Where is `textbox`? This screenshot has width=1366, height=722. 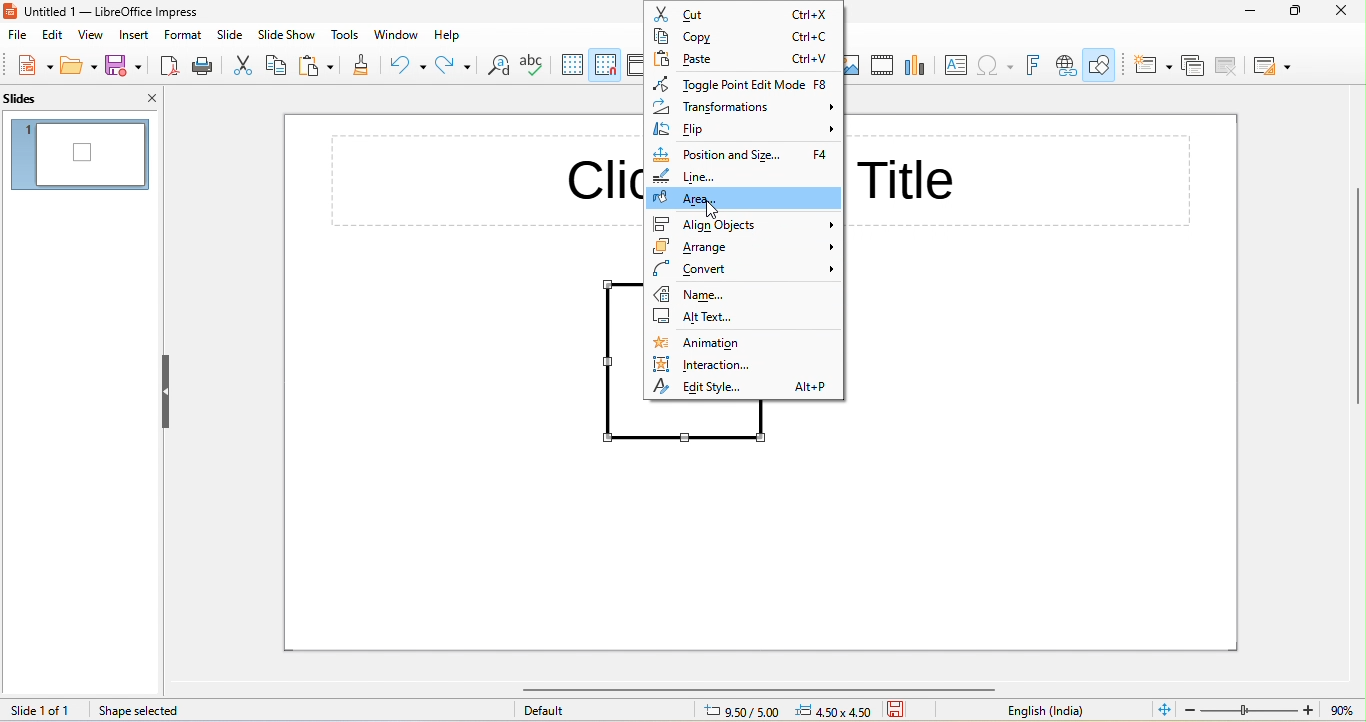
textbox is located at coordinates (954, 65).